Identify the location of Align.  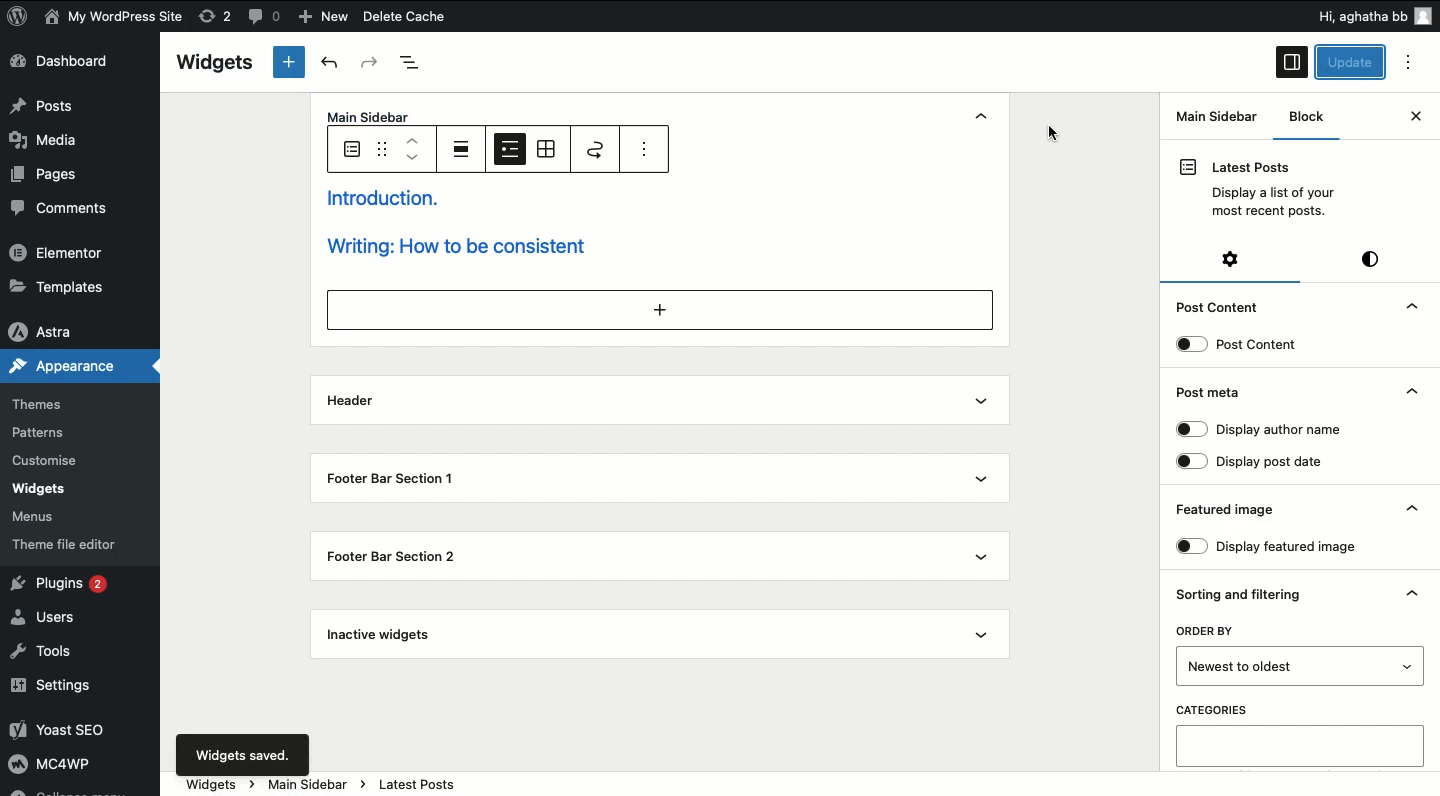
(463, 142).